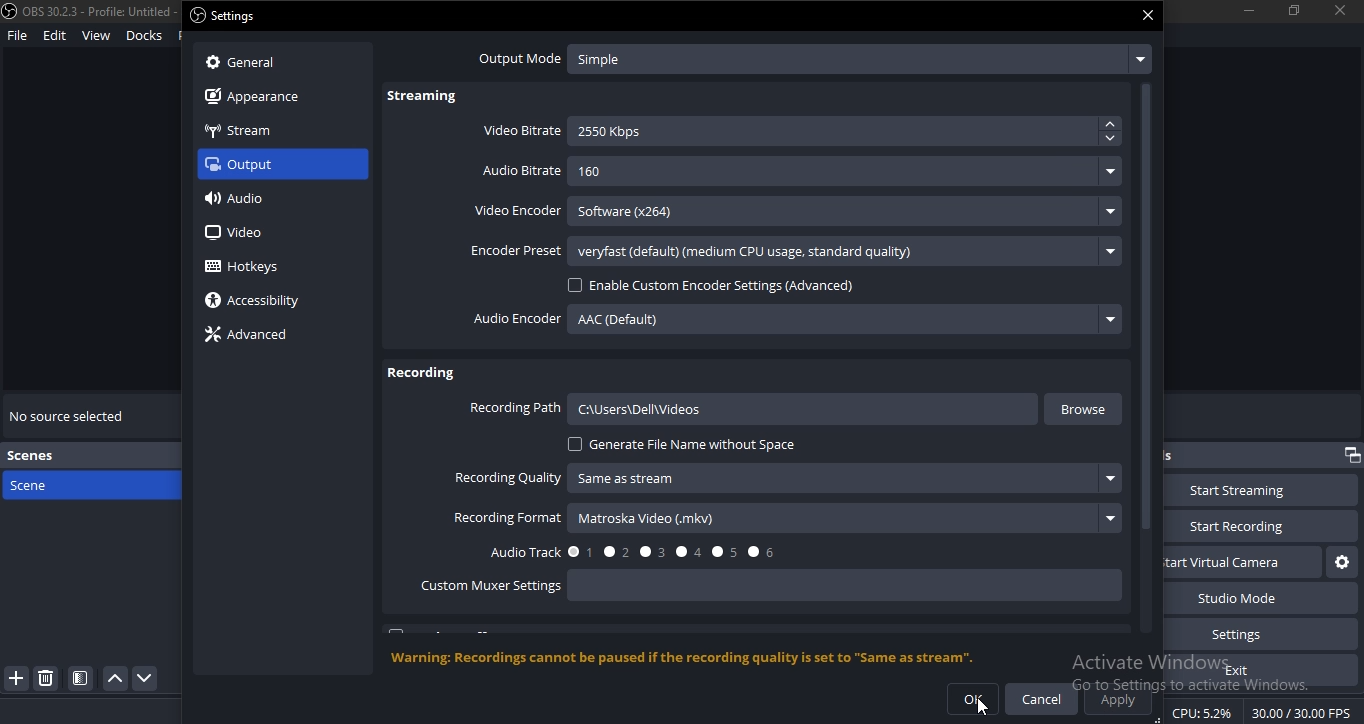 This screenshot has height=724, width=1364. Describe the element at coordinates (71, 413) in the screenshot. I see `no source selected` at that location.